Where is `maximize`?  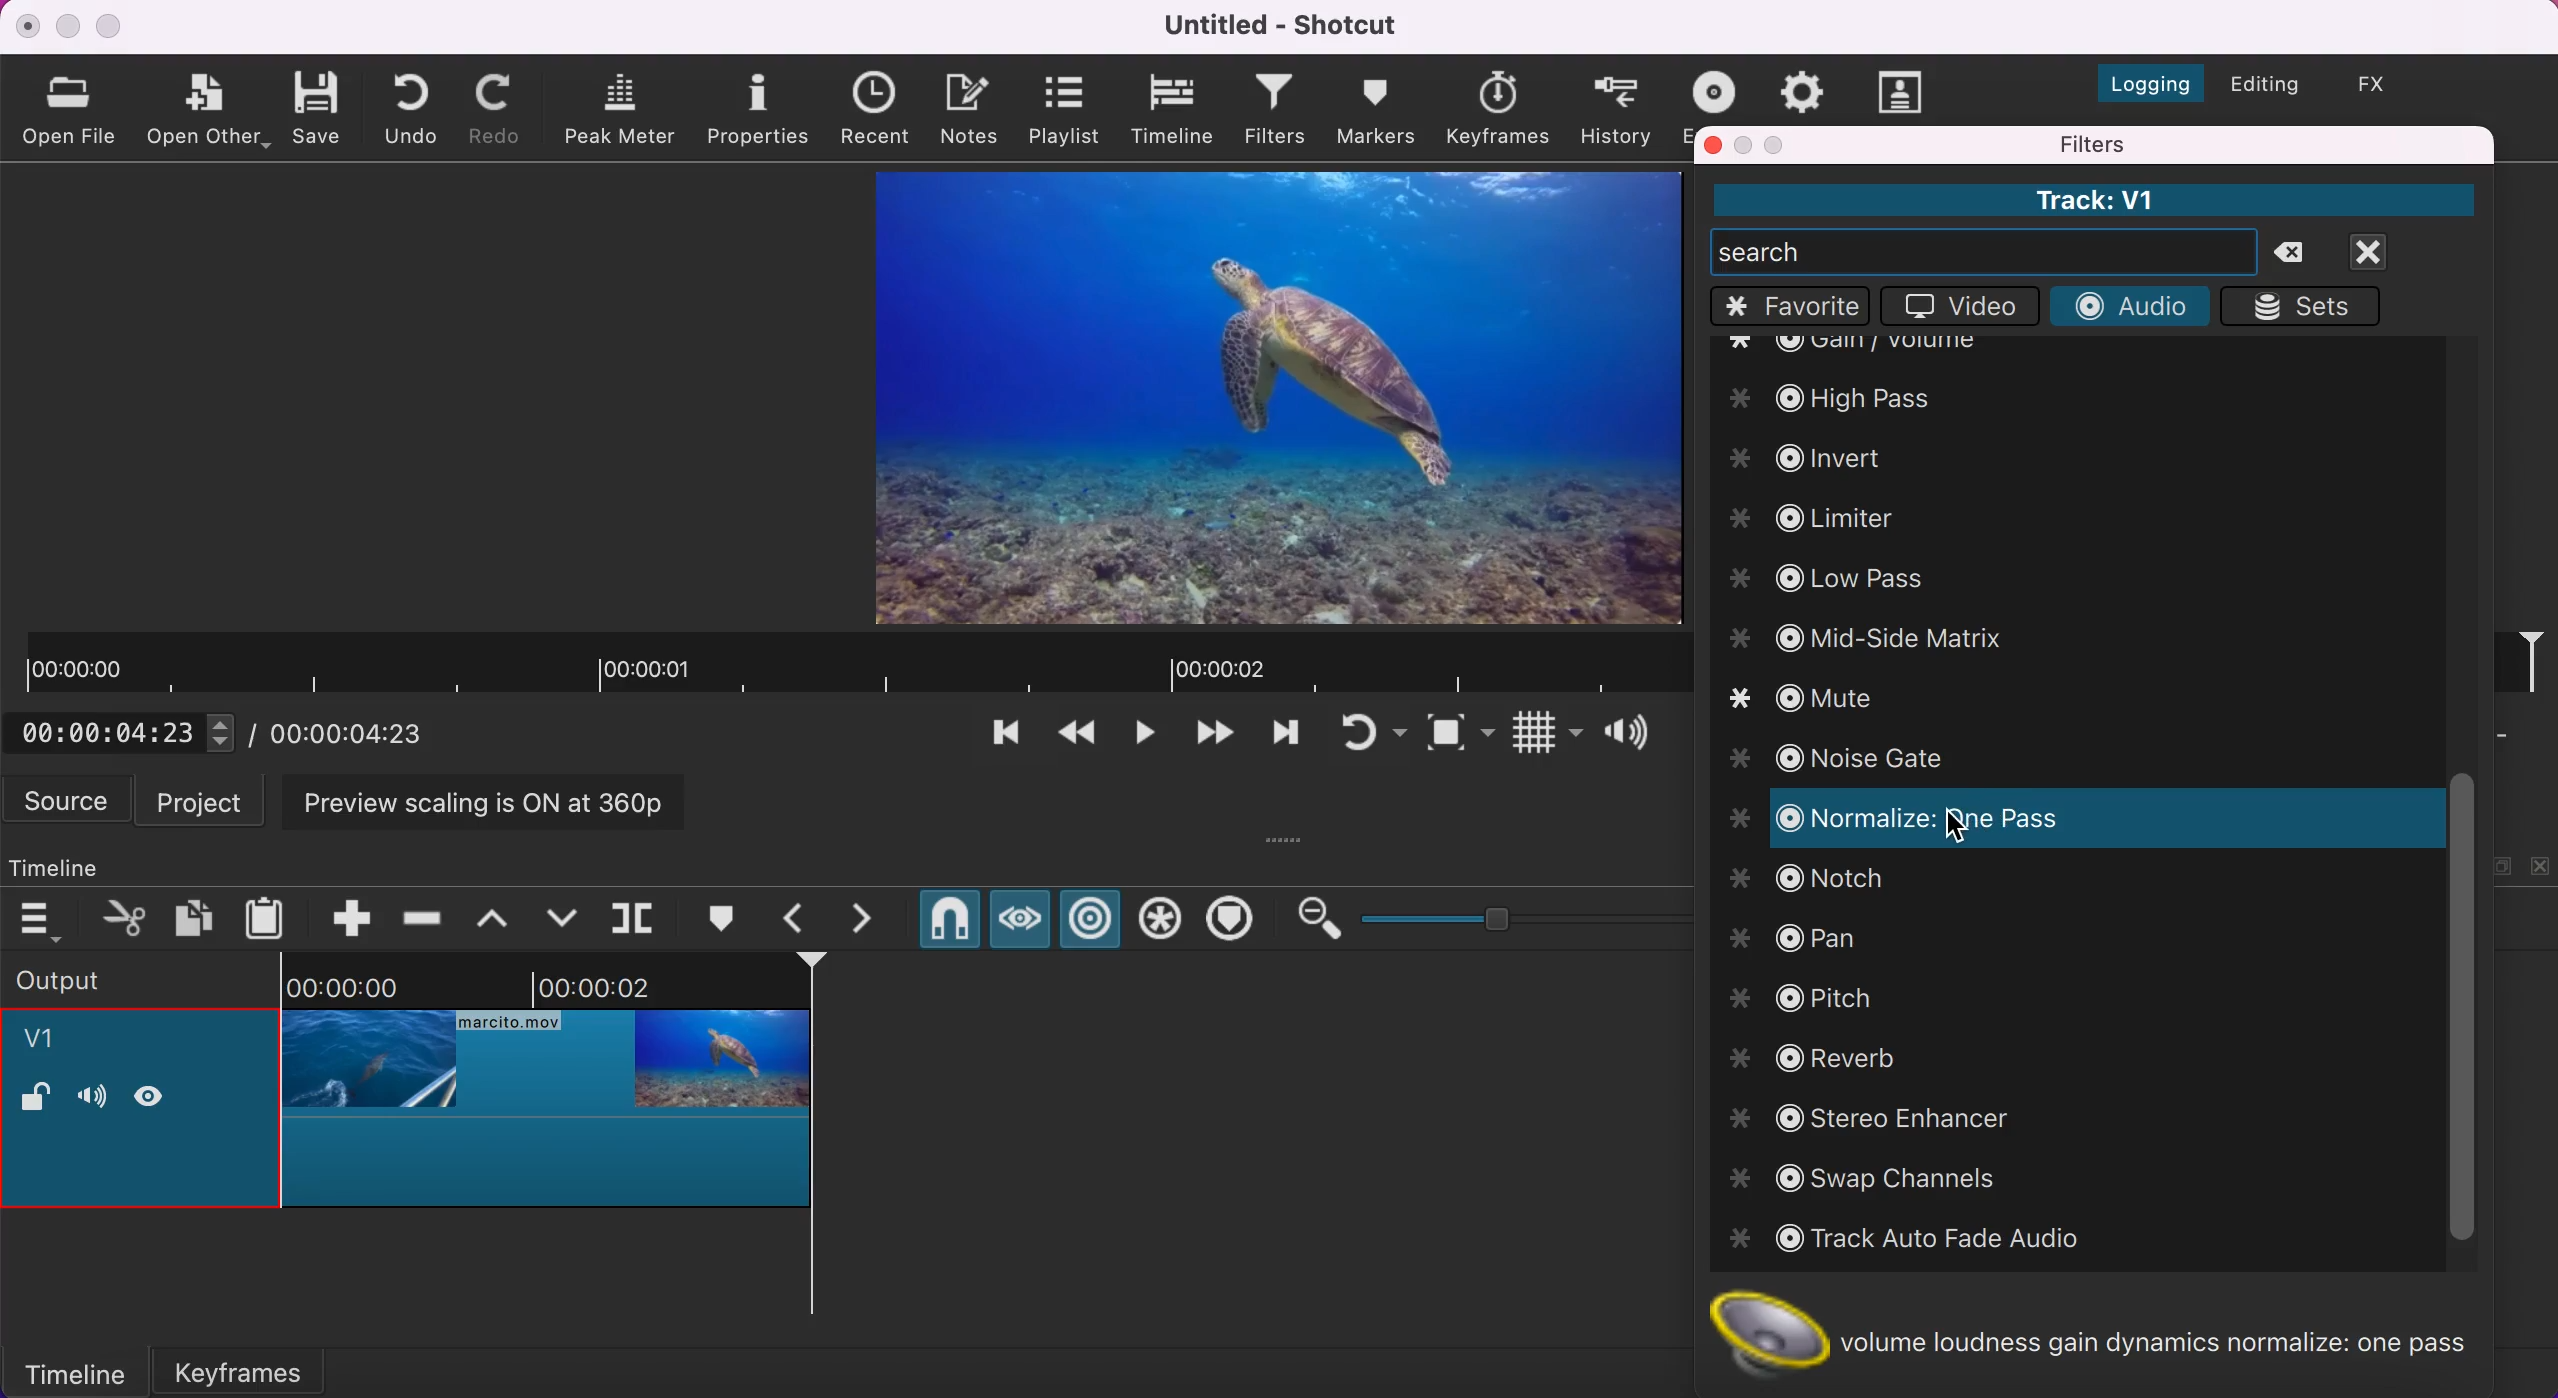 maximize is located at coordinates (112, 25).